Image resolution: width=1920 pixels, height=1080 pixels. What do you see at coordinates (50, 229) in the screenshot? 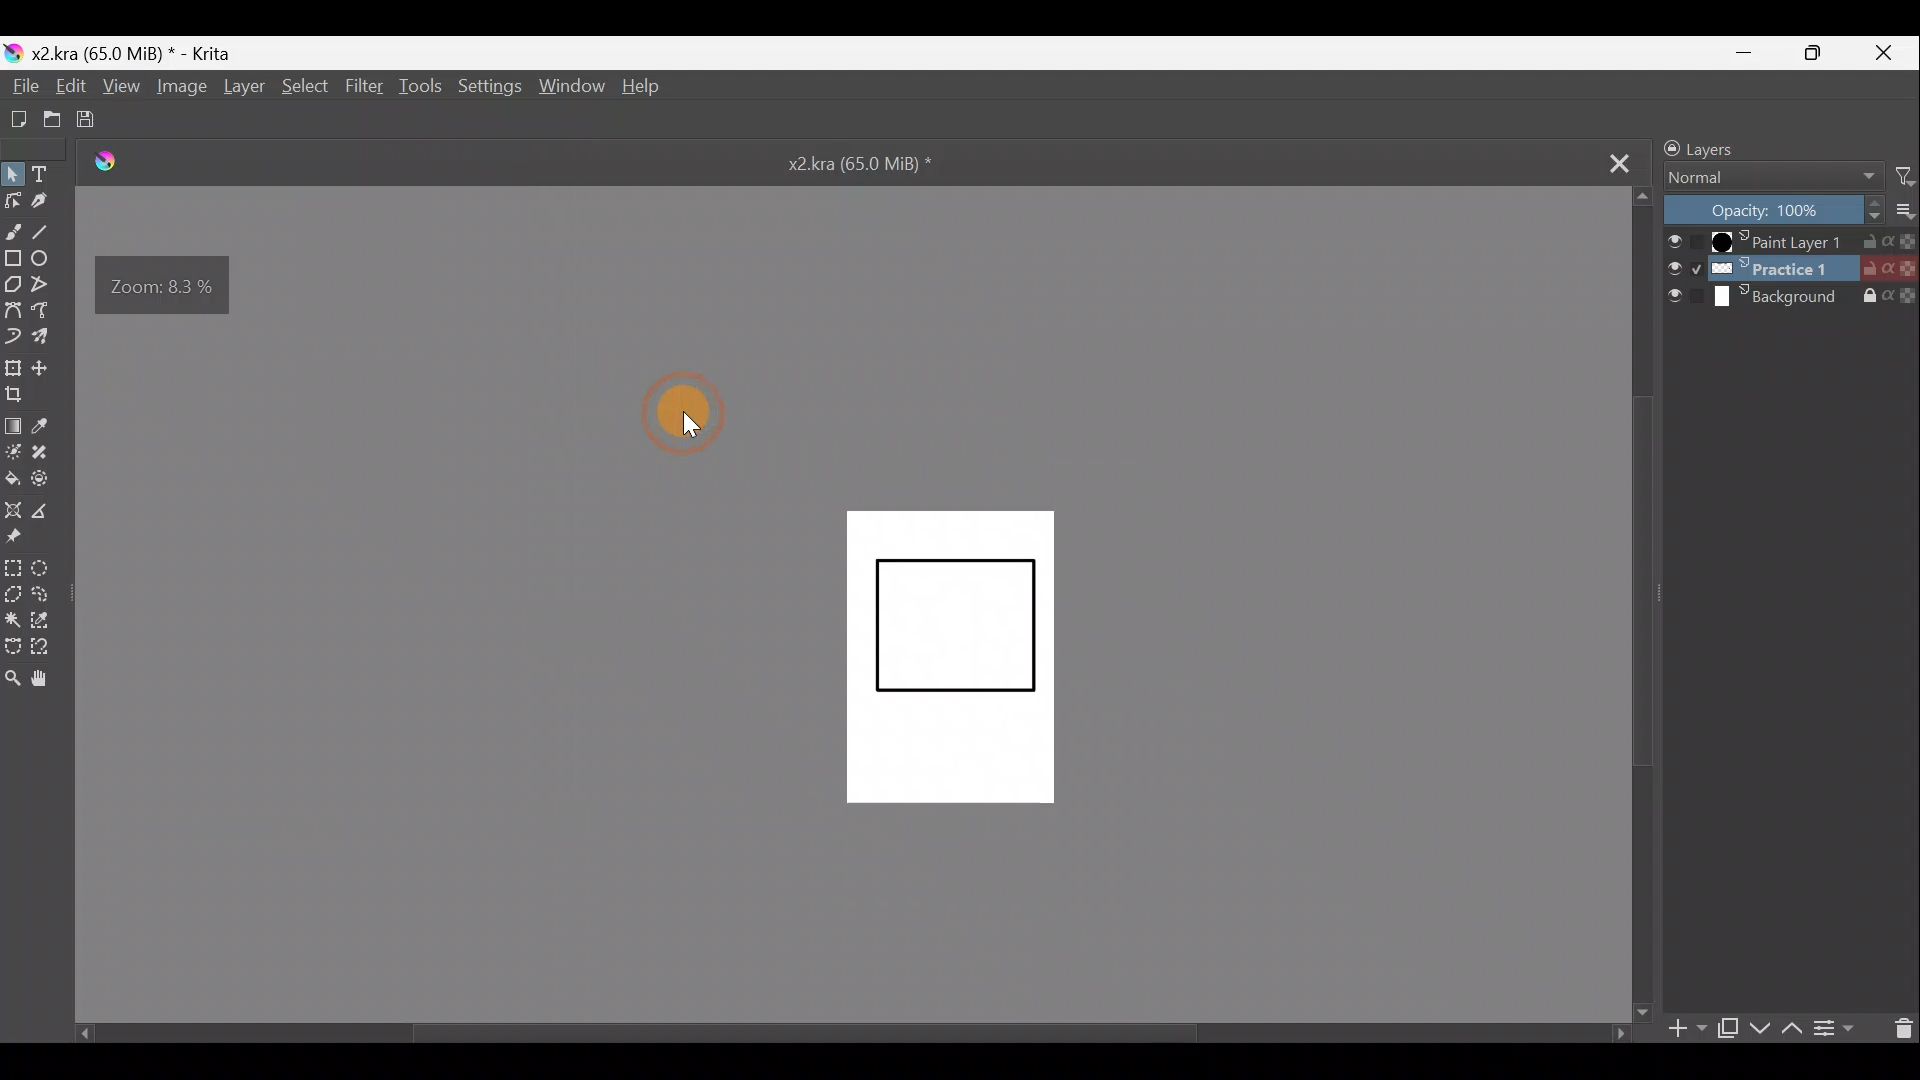
I see `Line tool` at bounding box center [50, 229].